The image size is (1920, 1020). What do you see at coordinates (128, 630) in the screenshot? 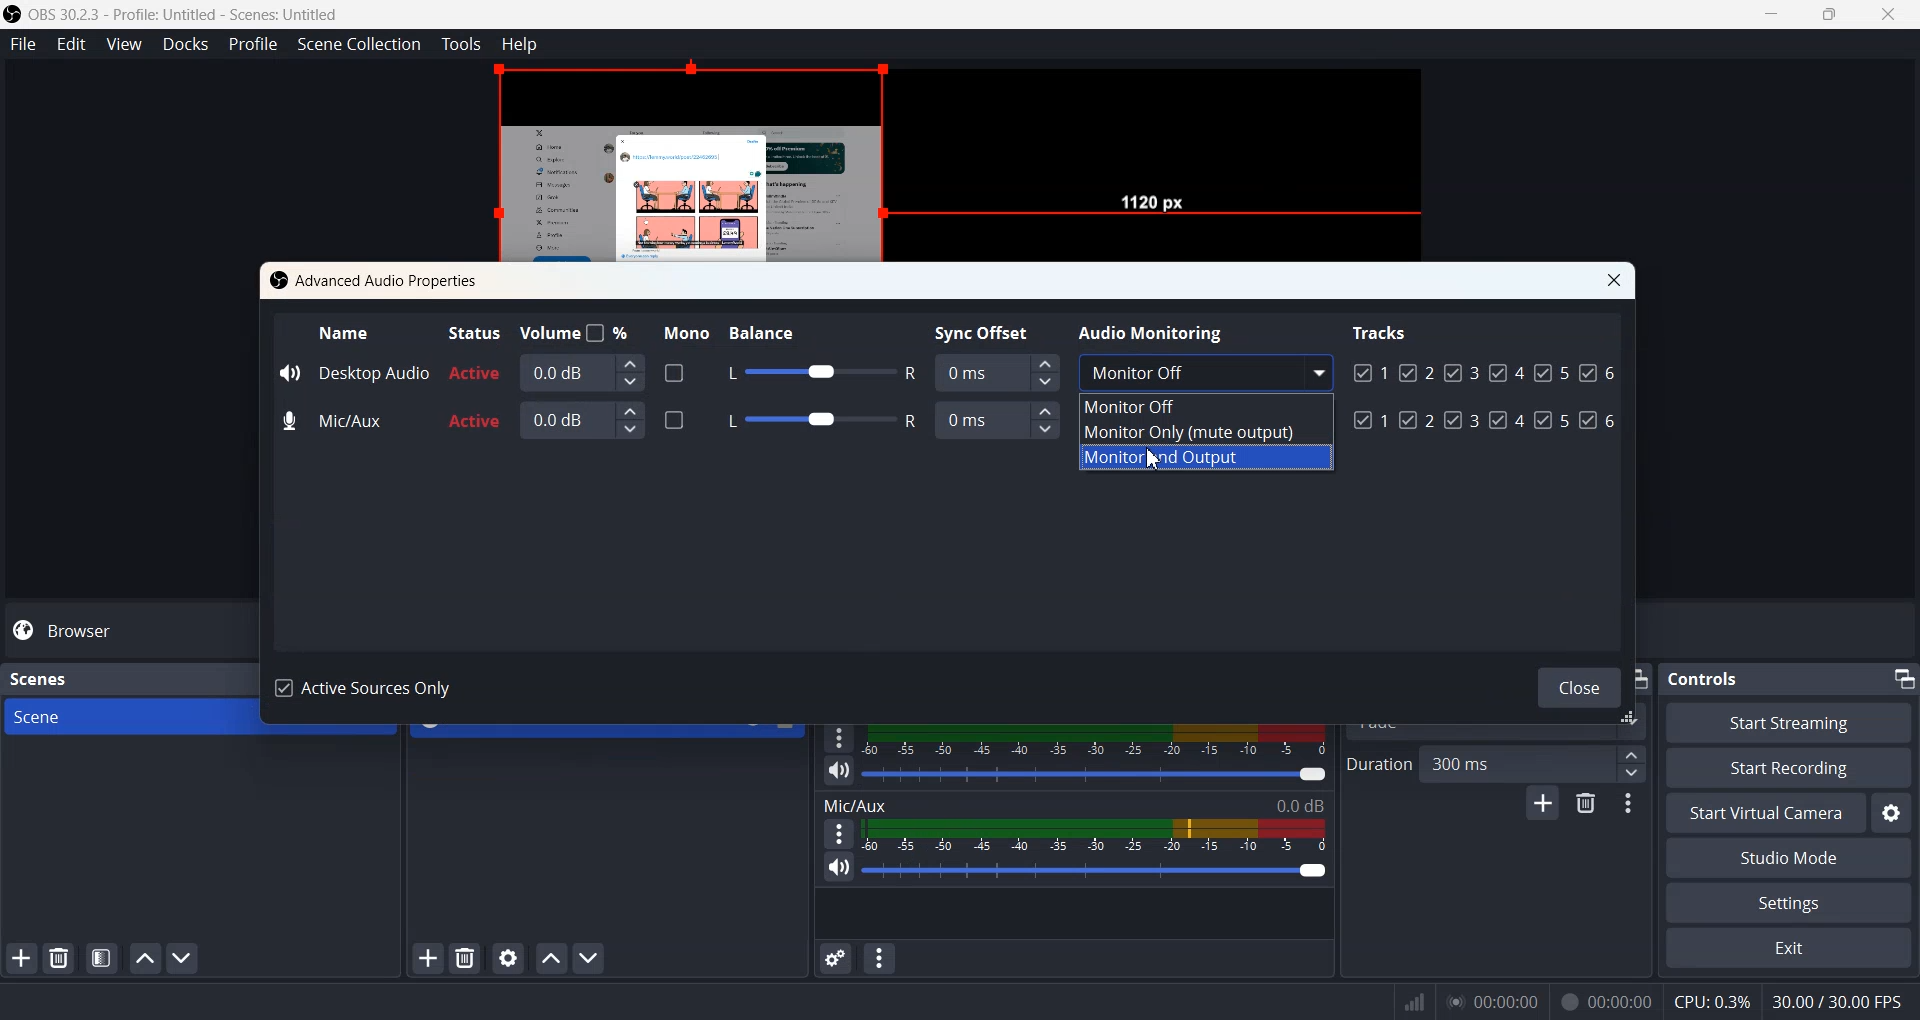
I see `Browser` at bounding box center [128, 630].